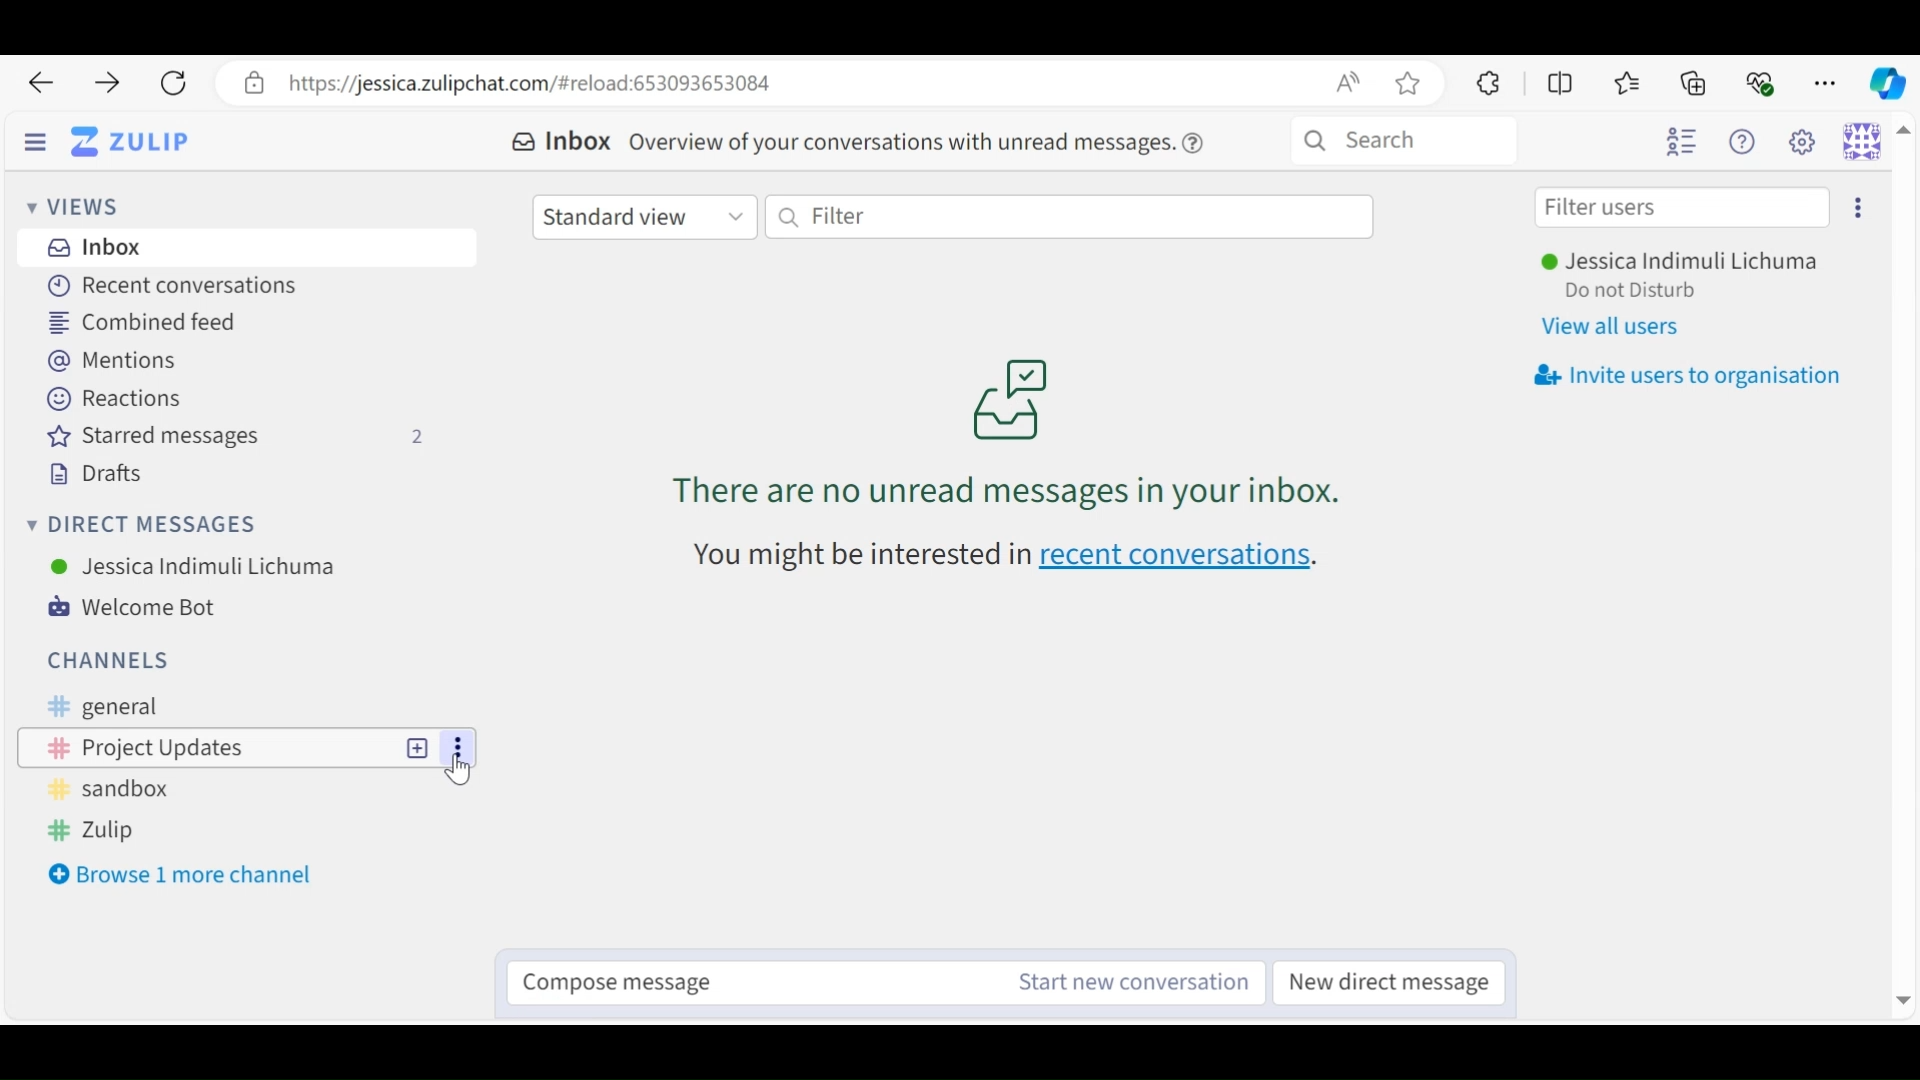 The width and height of the screenshot is (1920, 1080). I want to click on Filter users, so click(1682, 208).